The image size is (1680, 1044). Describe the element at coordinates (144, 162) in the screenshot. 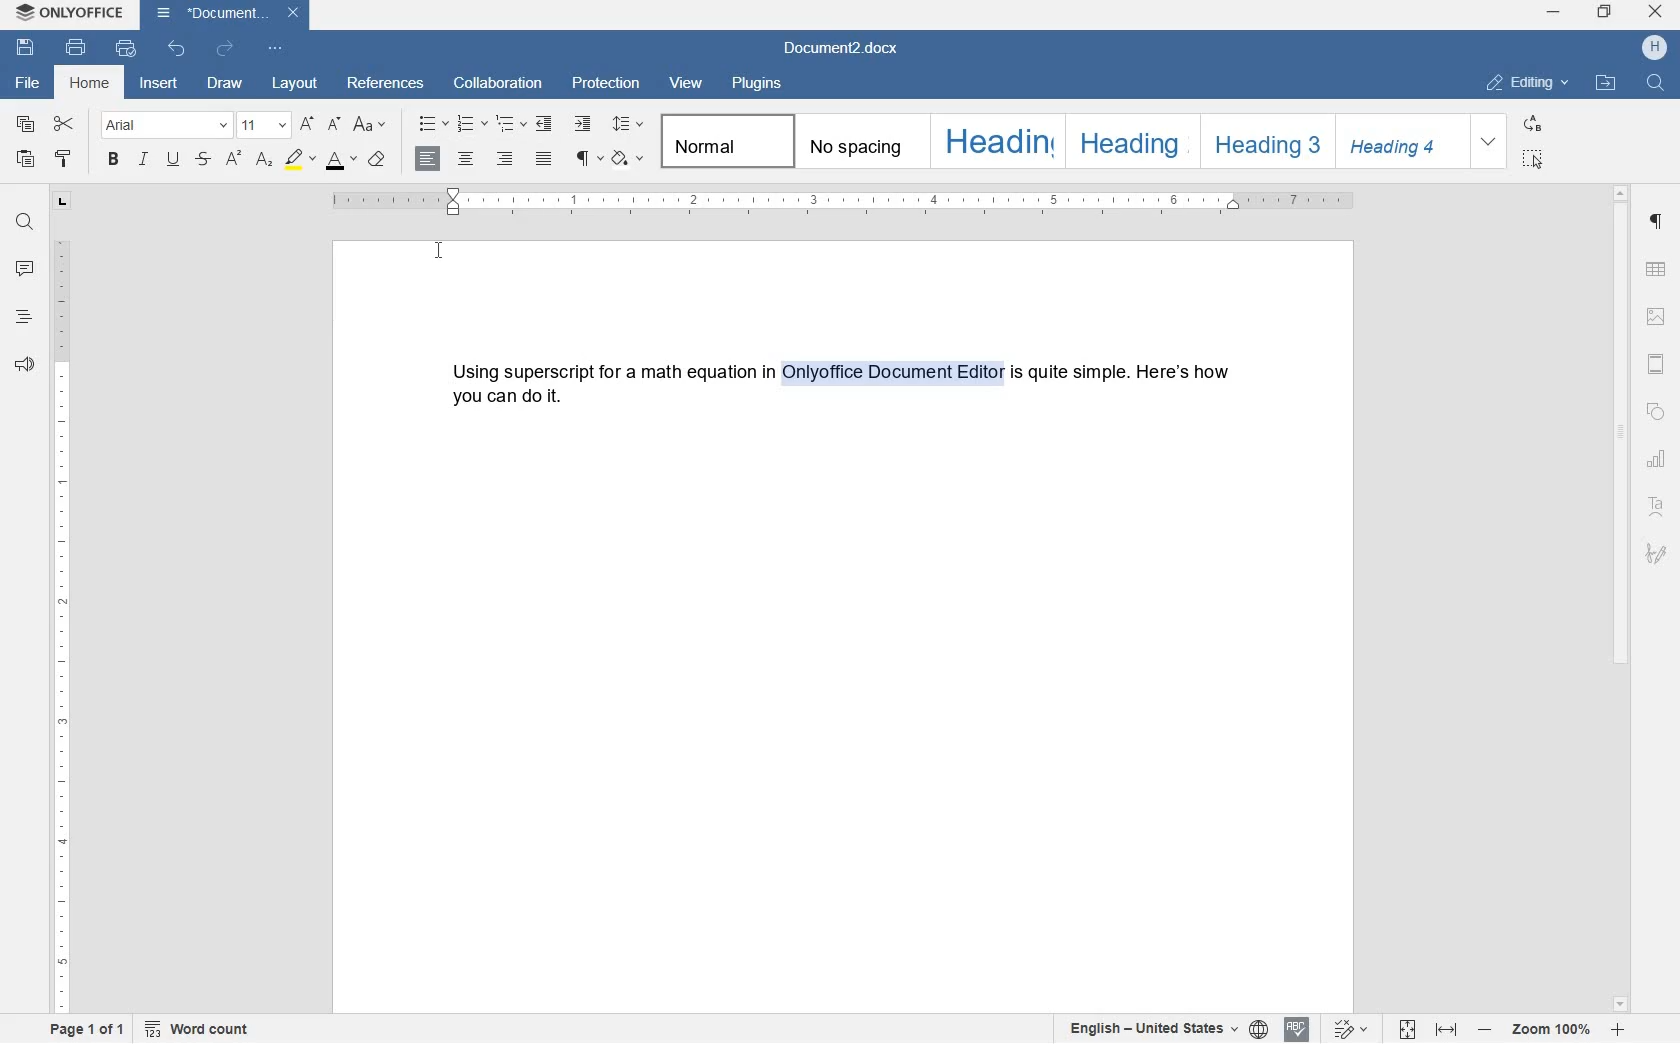

I see `italic` at that location.